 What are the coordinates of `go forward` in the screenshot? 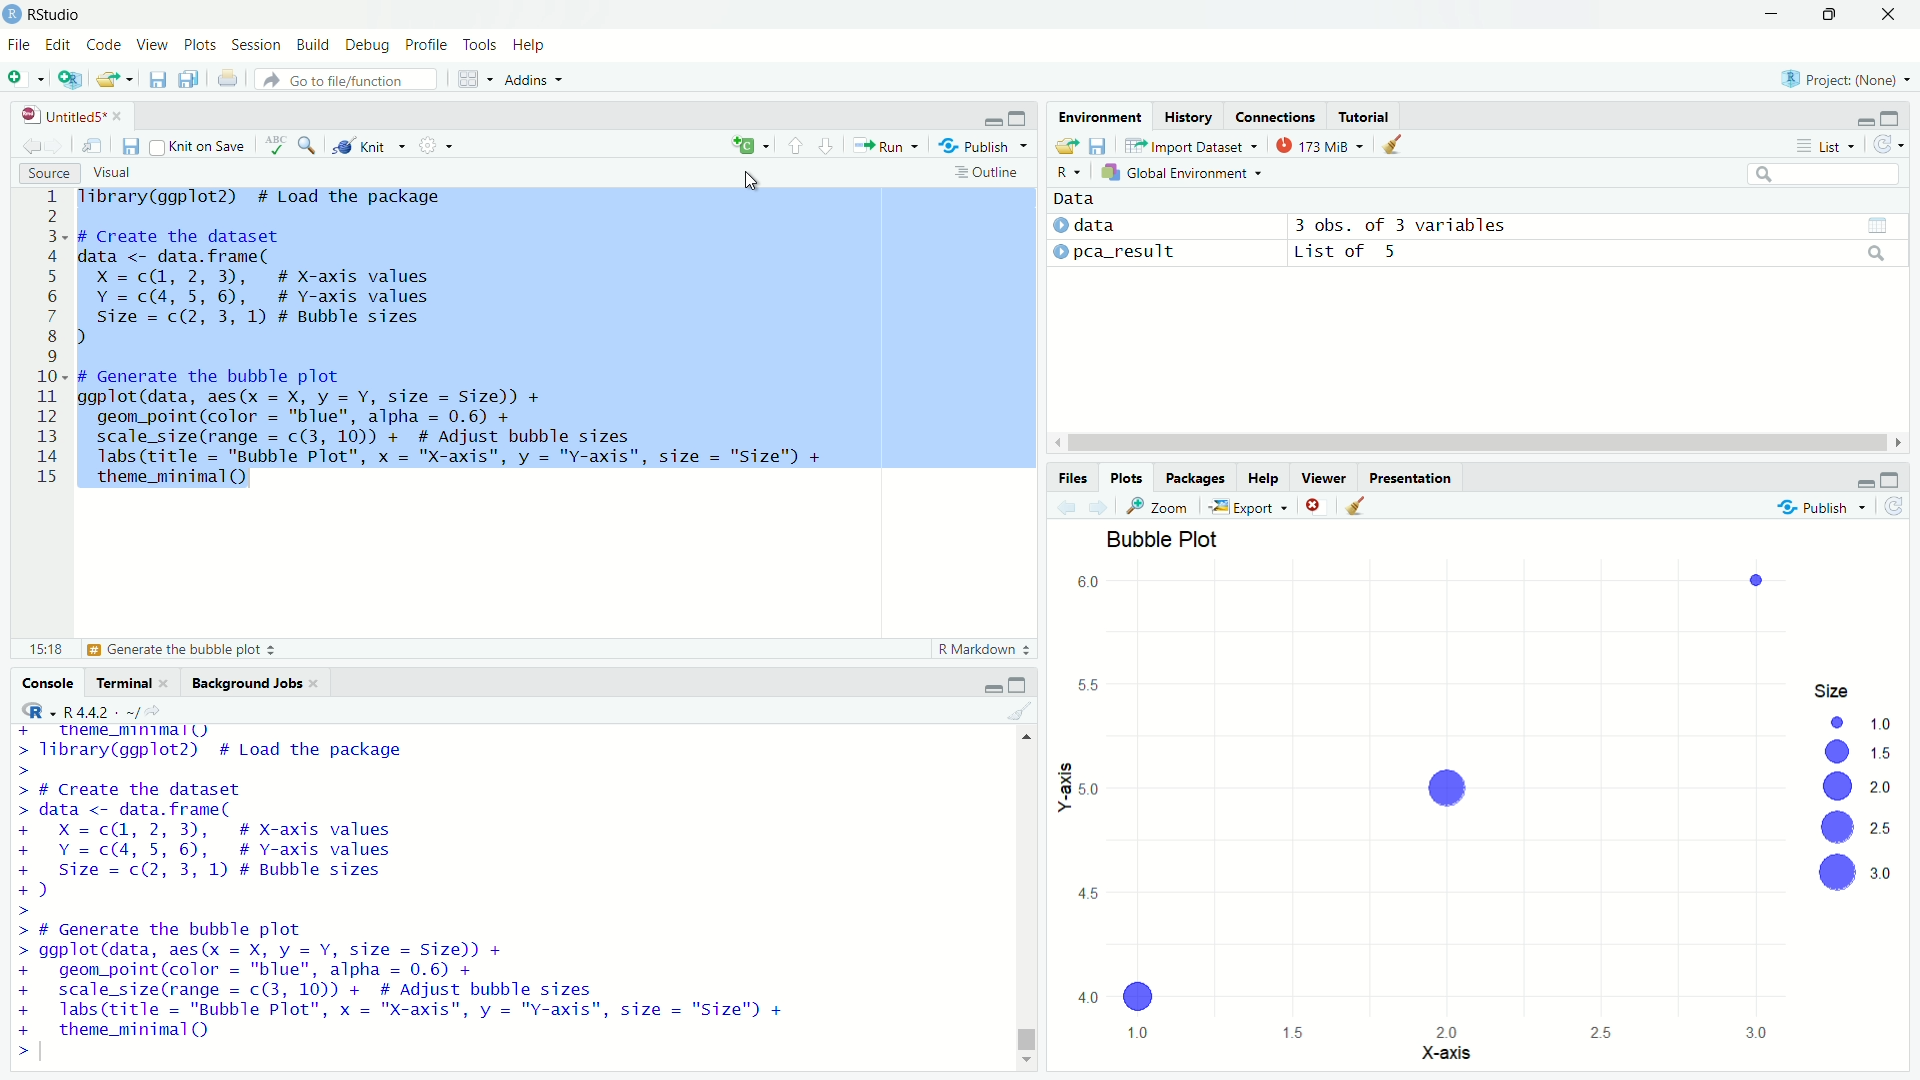 It's located at (61, 143).